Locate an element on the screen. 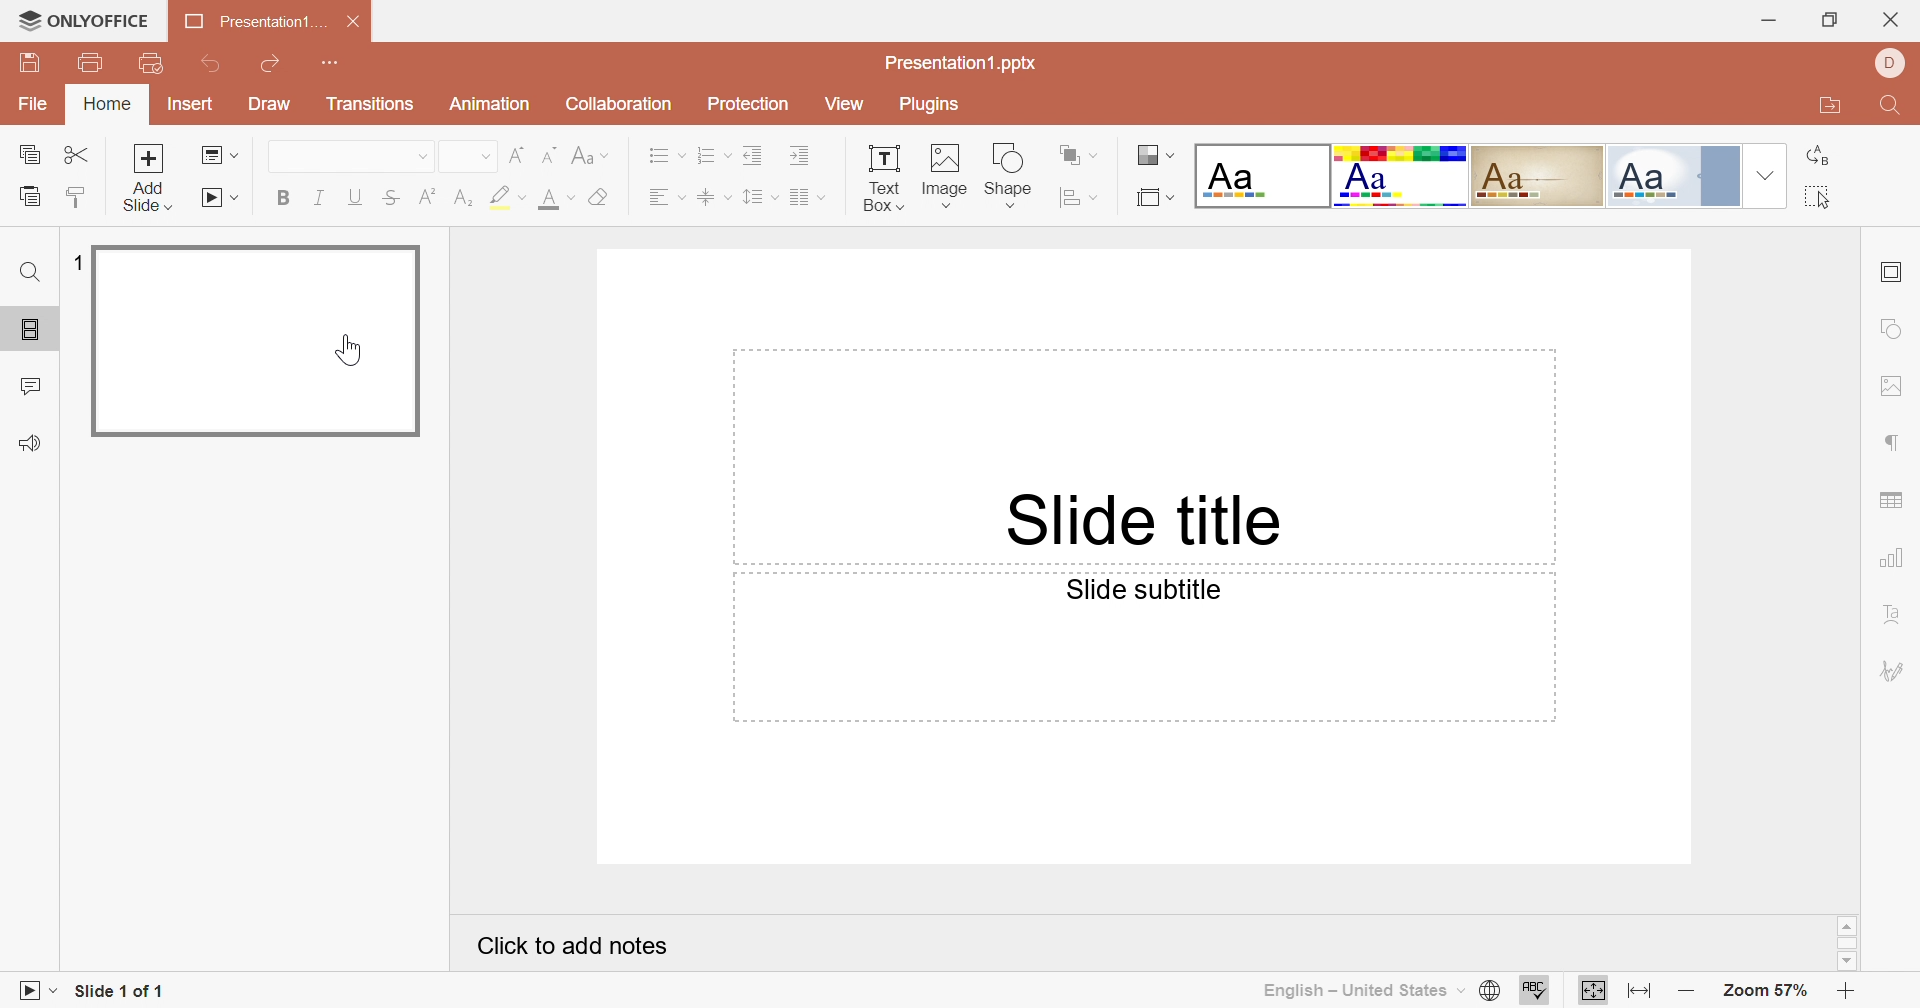 The image size is (1920, 1008). Chart settings is located at coordinates (1895, 561).